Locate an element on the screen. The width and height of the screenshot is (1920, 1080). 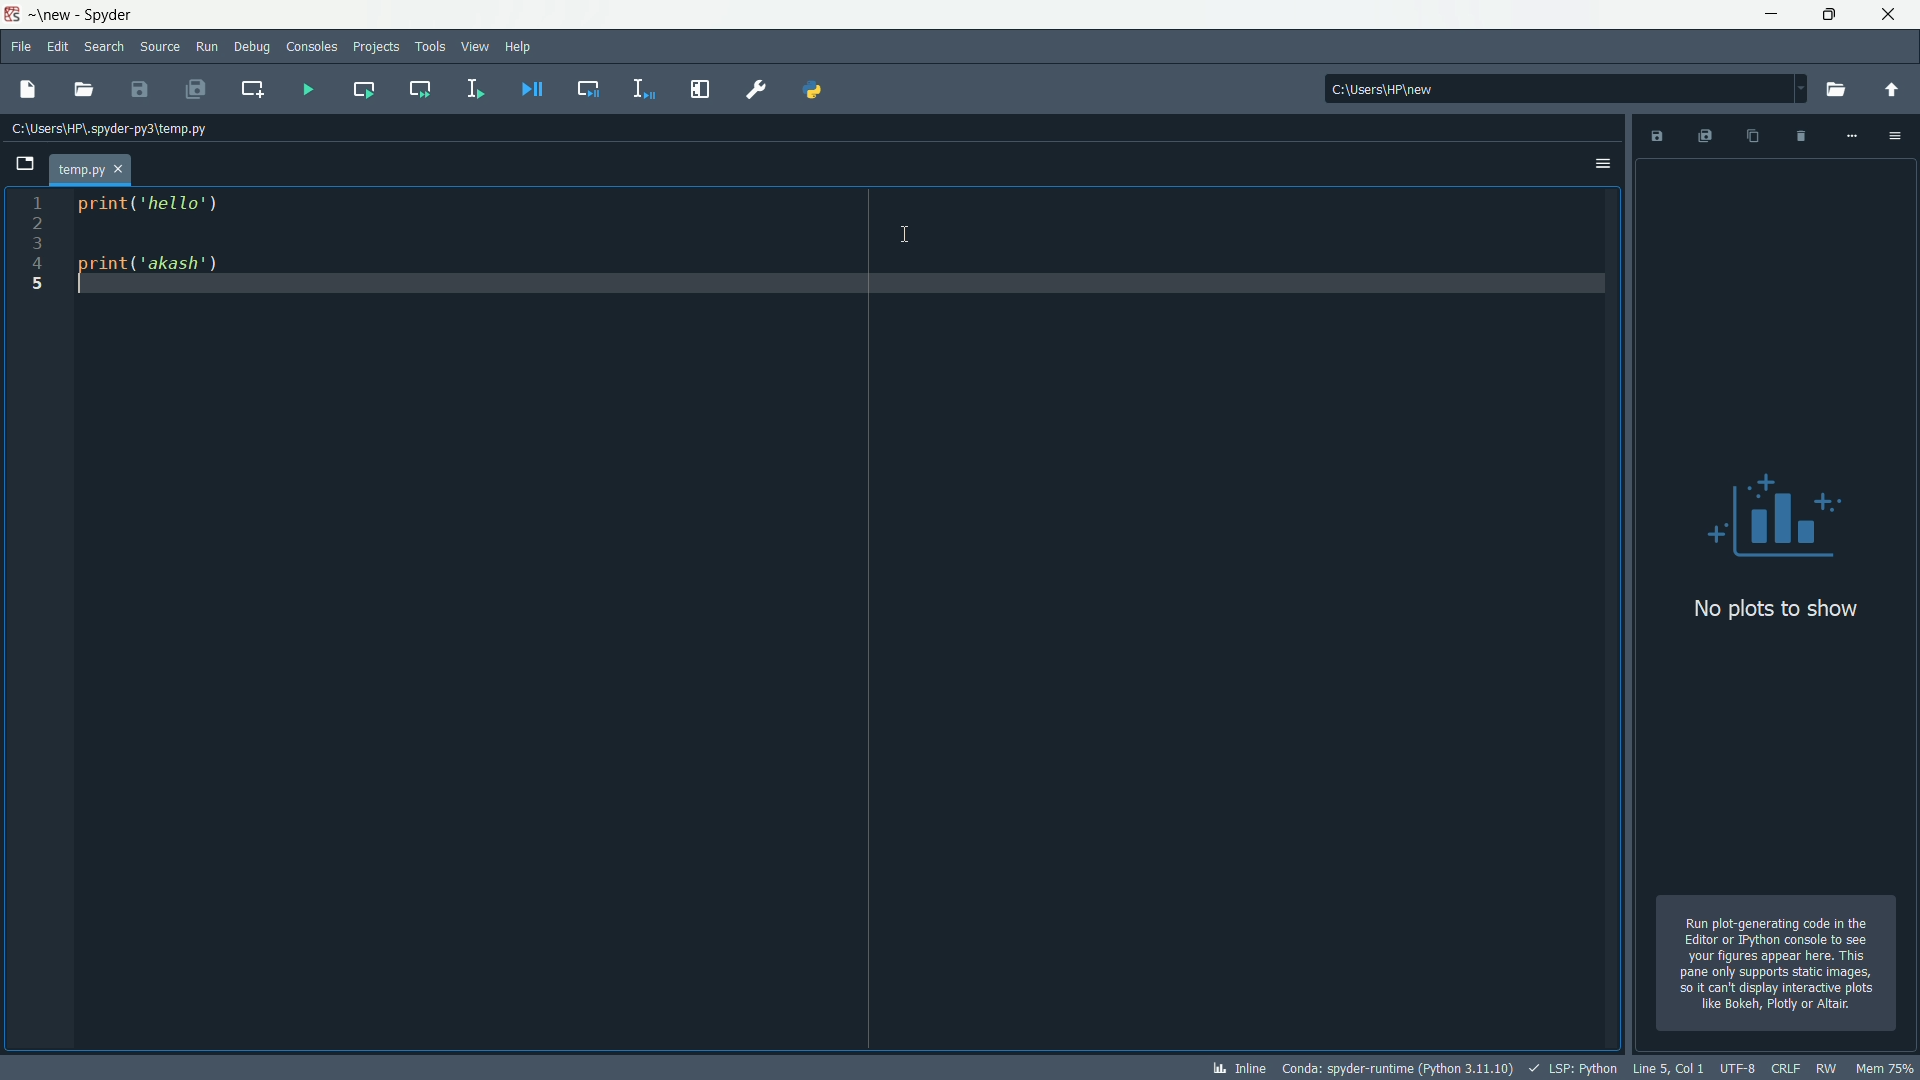
options is located at coordinates (1895, 133).